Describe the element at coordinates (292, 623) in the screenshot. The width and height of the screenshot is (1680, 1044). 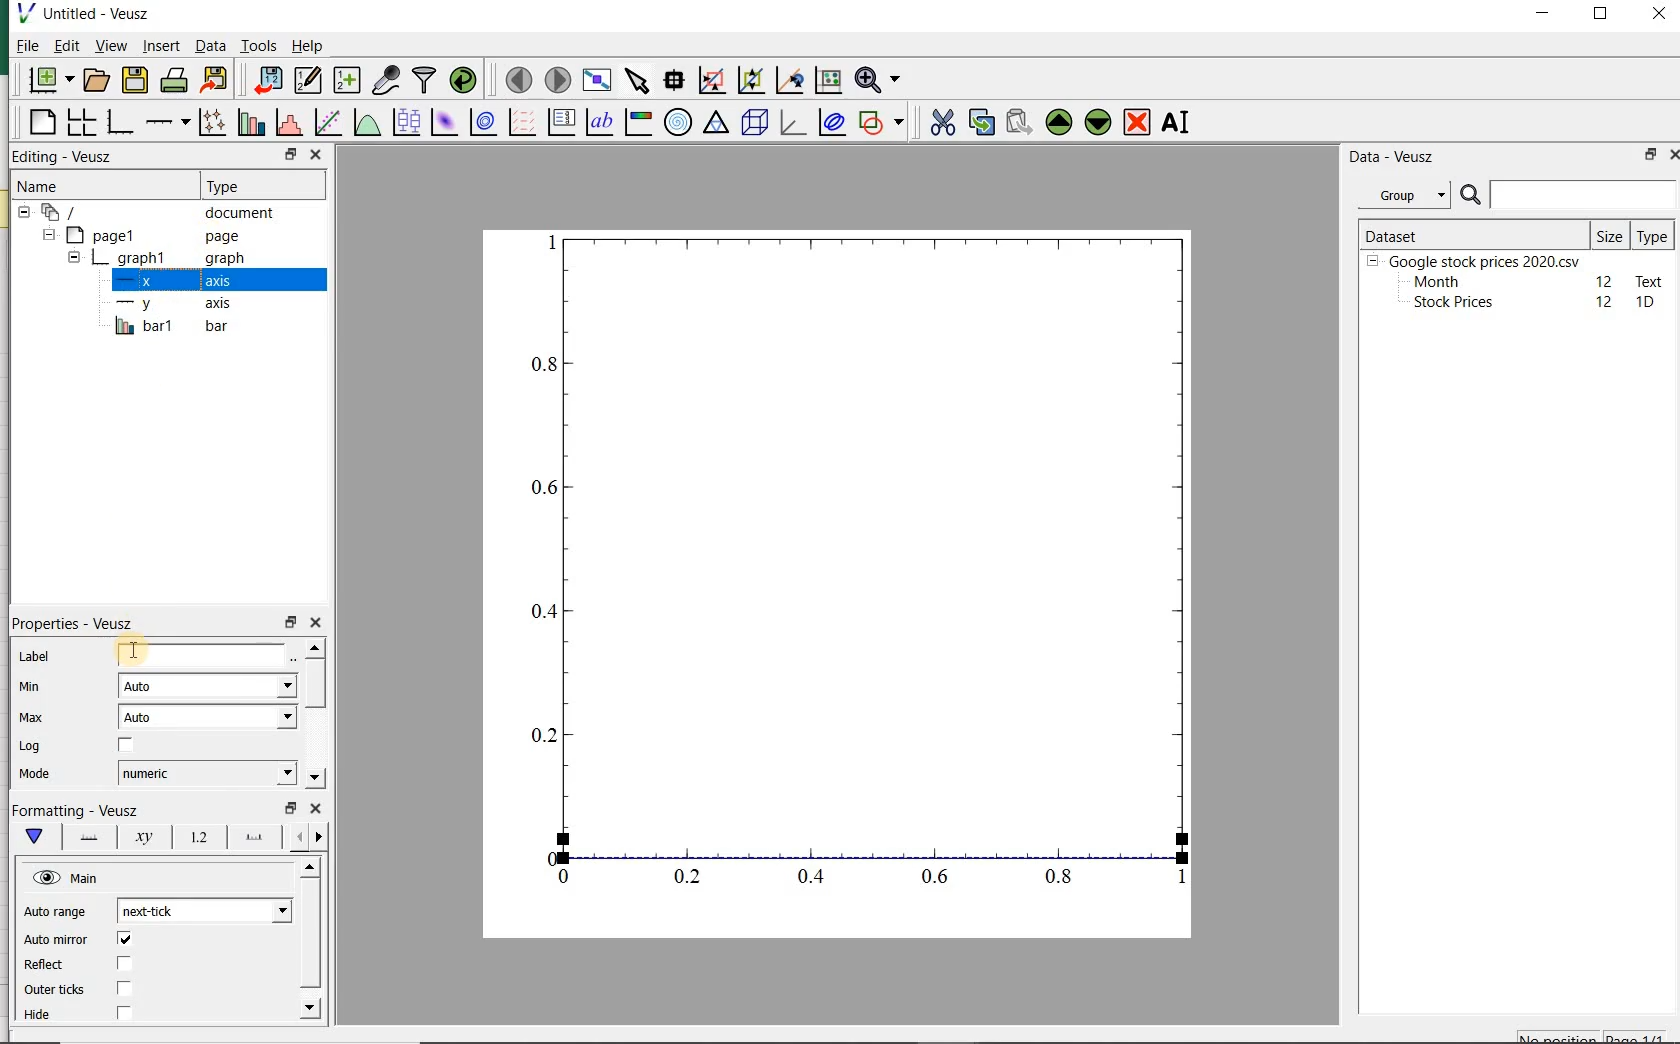
I see `restore` at that location.